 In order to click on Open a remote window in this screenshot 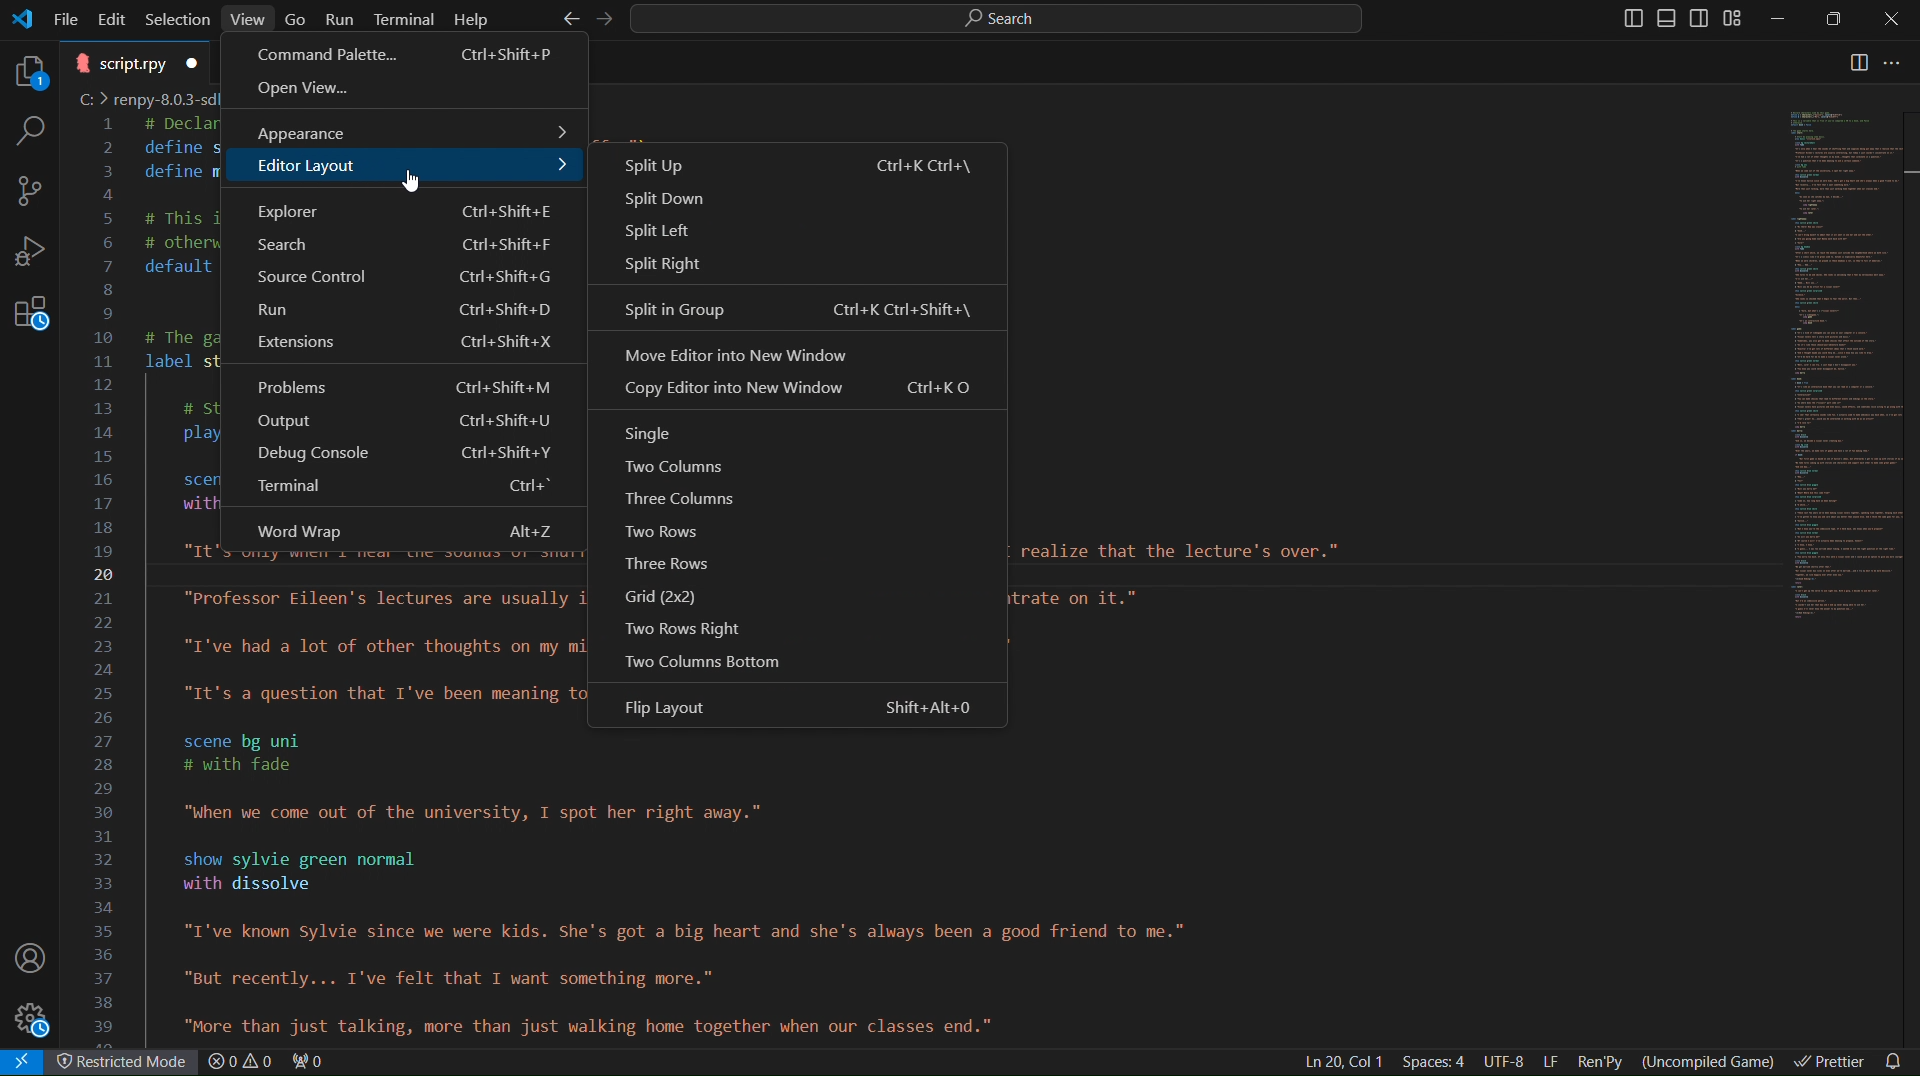, I will do `click(26, 1062)`.